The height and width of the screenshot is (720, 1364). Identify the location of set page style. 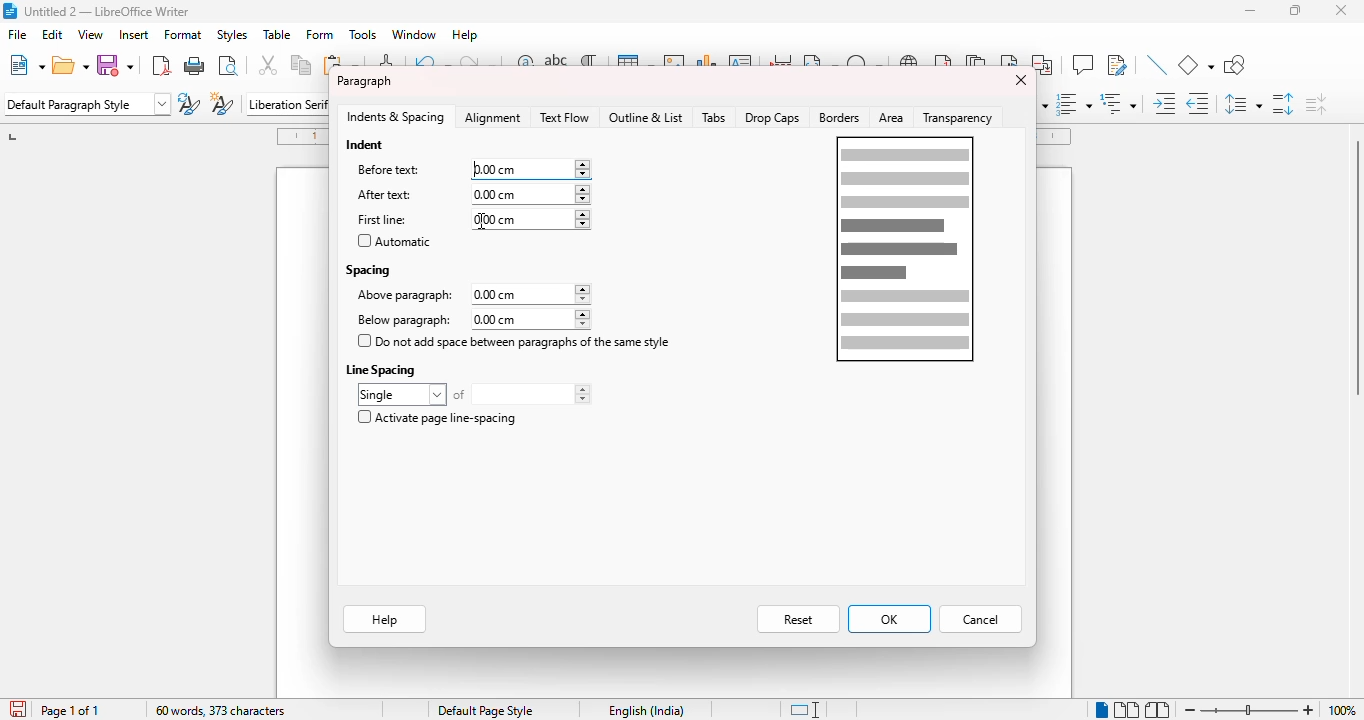
(87, 104).